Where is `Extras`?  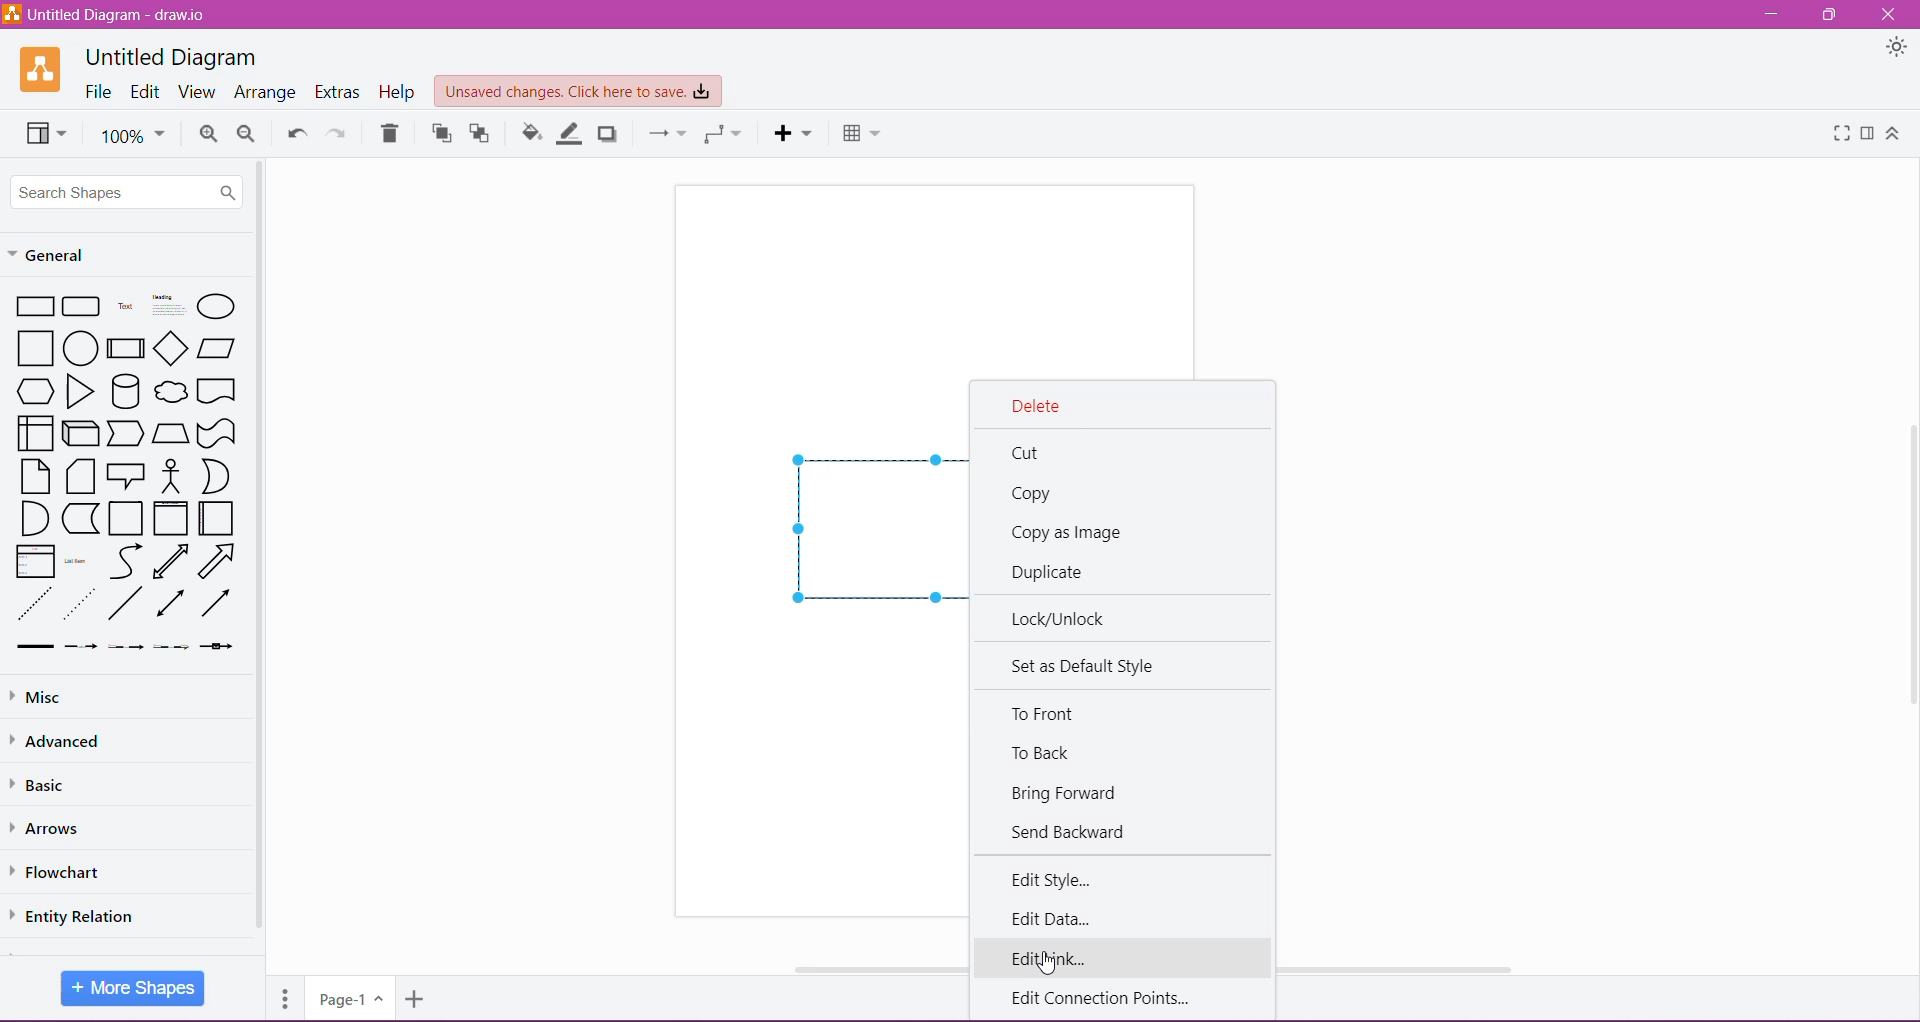 Extras is located at coordinates (338, 92).